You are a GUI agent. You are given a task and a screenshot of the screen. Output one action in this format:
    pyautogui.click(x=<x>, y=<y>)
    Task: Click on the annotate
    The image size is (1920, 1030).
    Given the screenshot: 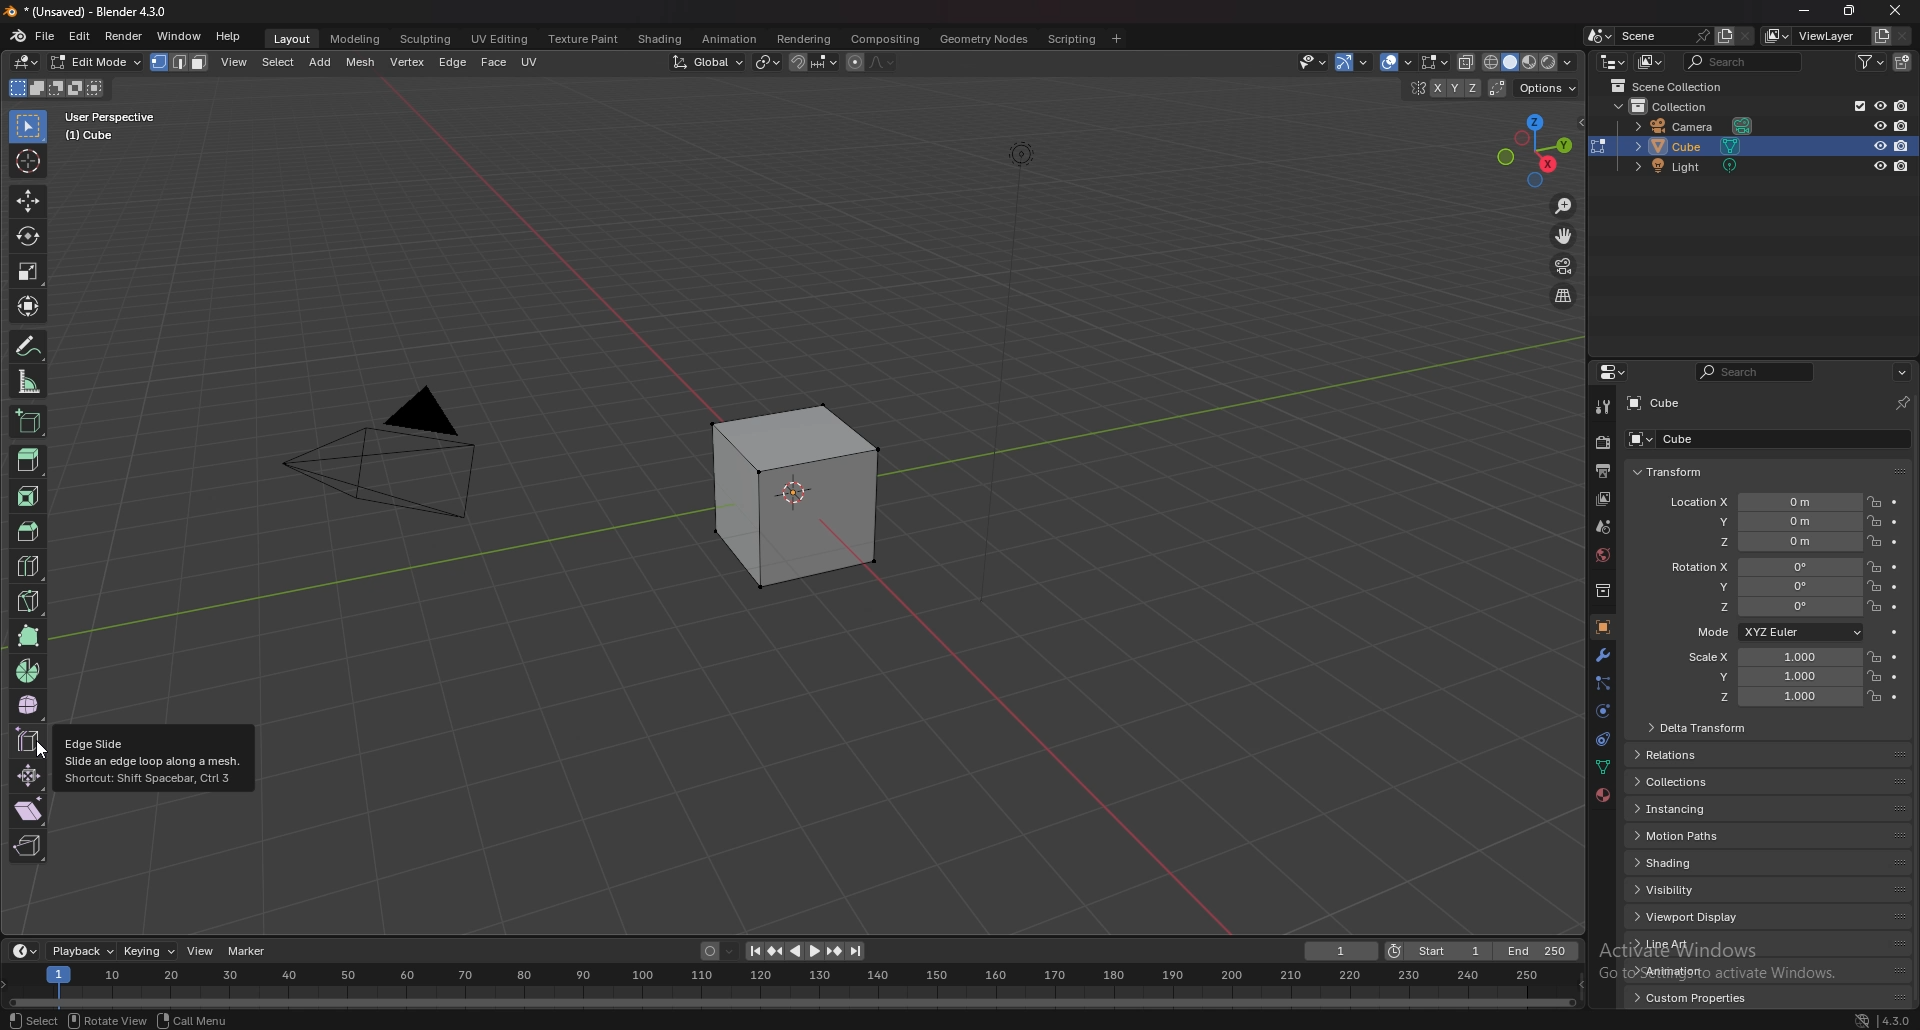 What is the action you would take?
    pyautogui.click(x=28, y=346)
    